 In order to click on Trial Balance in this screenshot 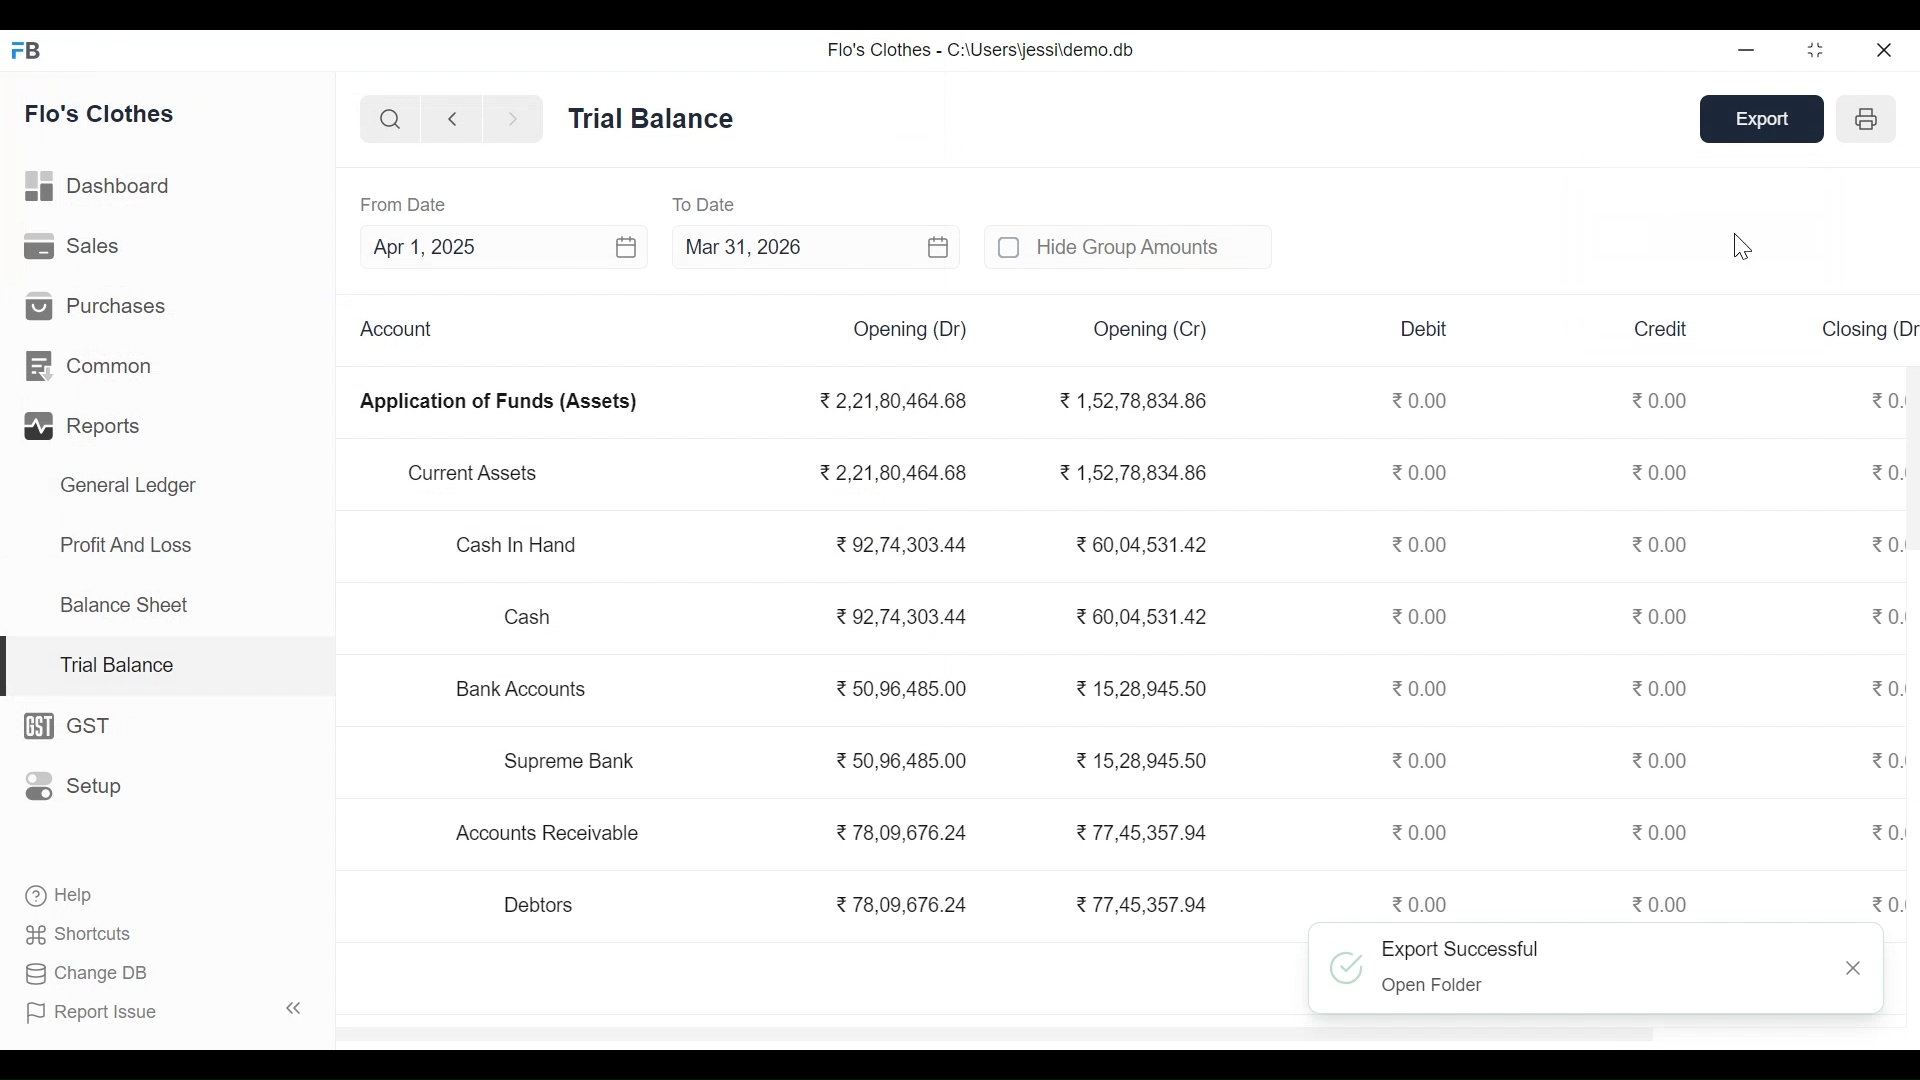, I will do `click(653, 117)`.